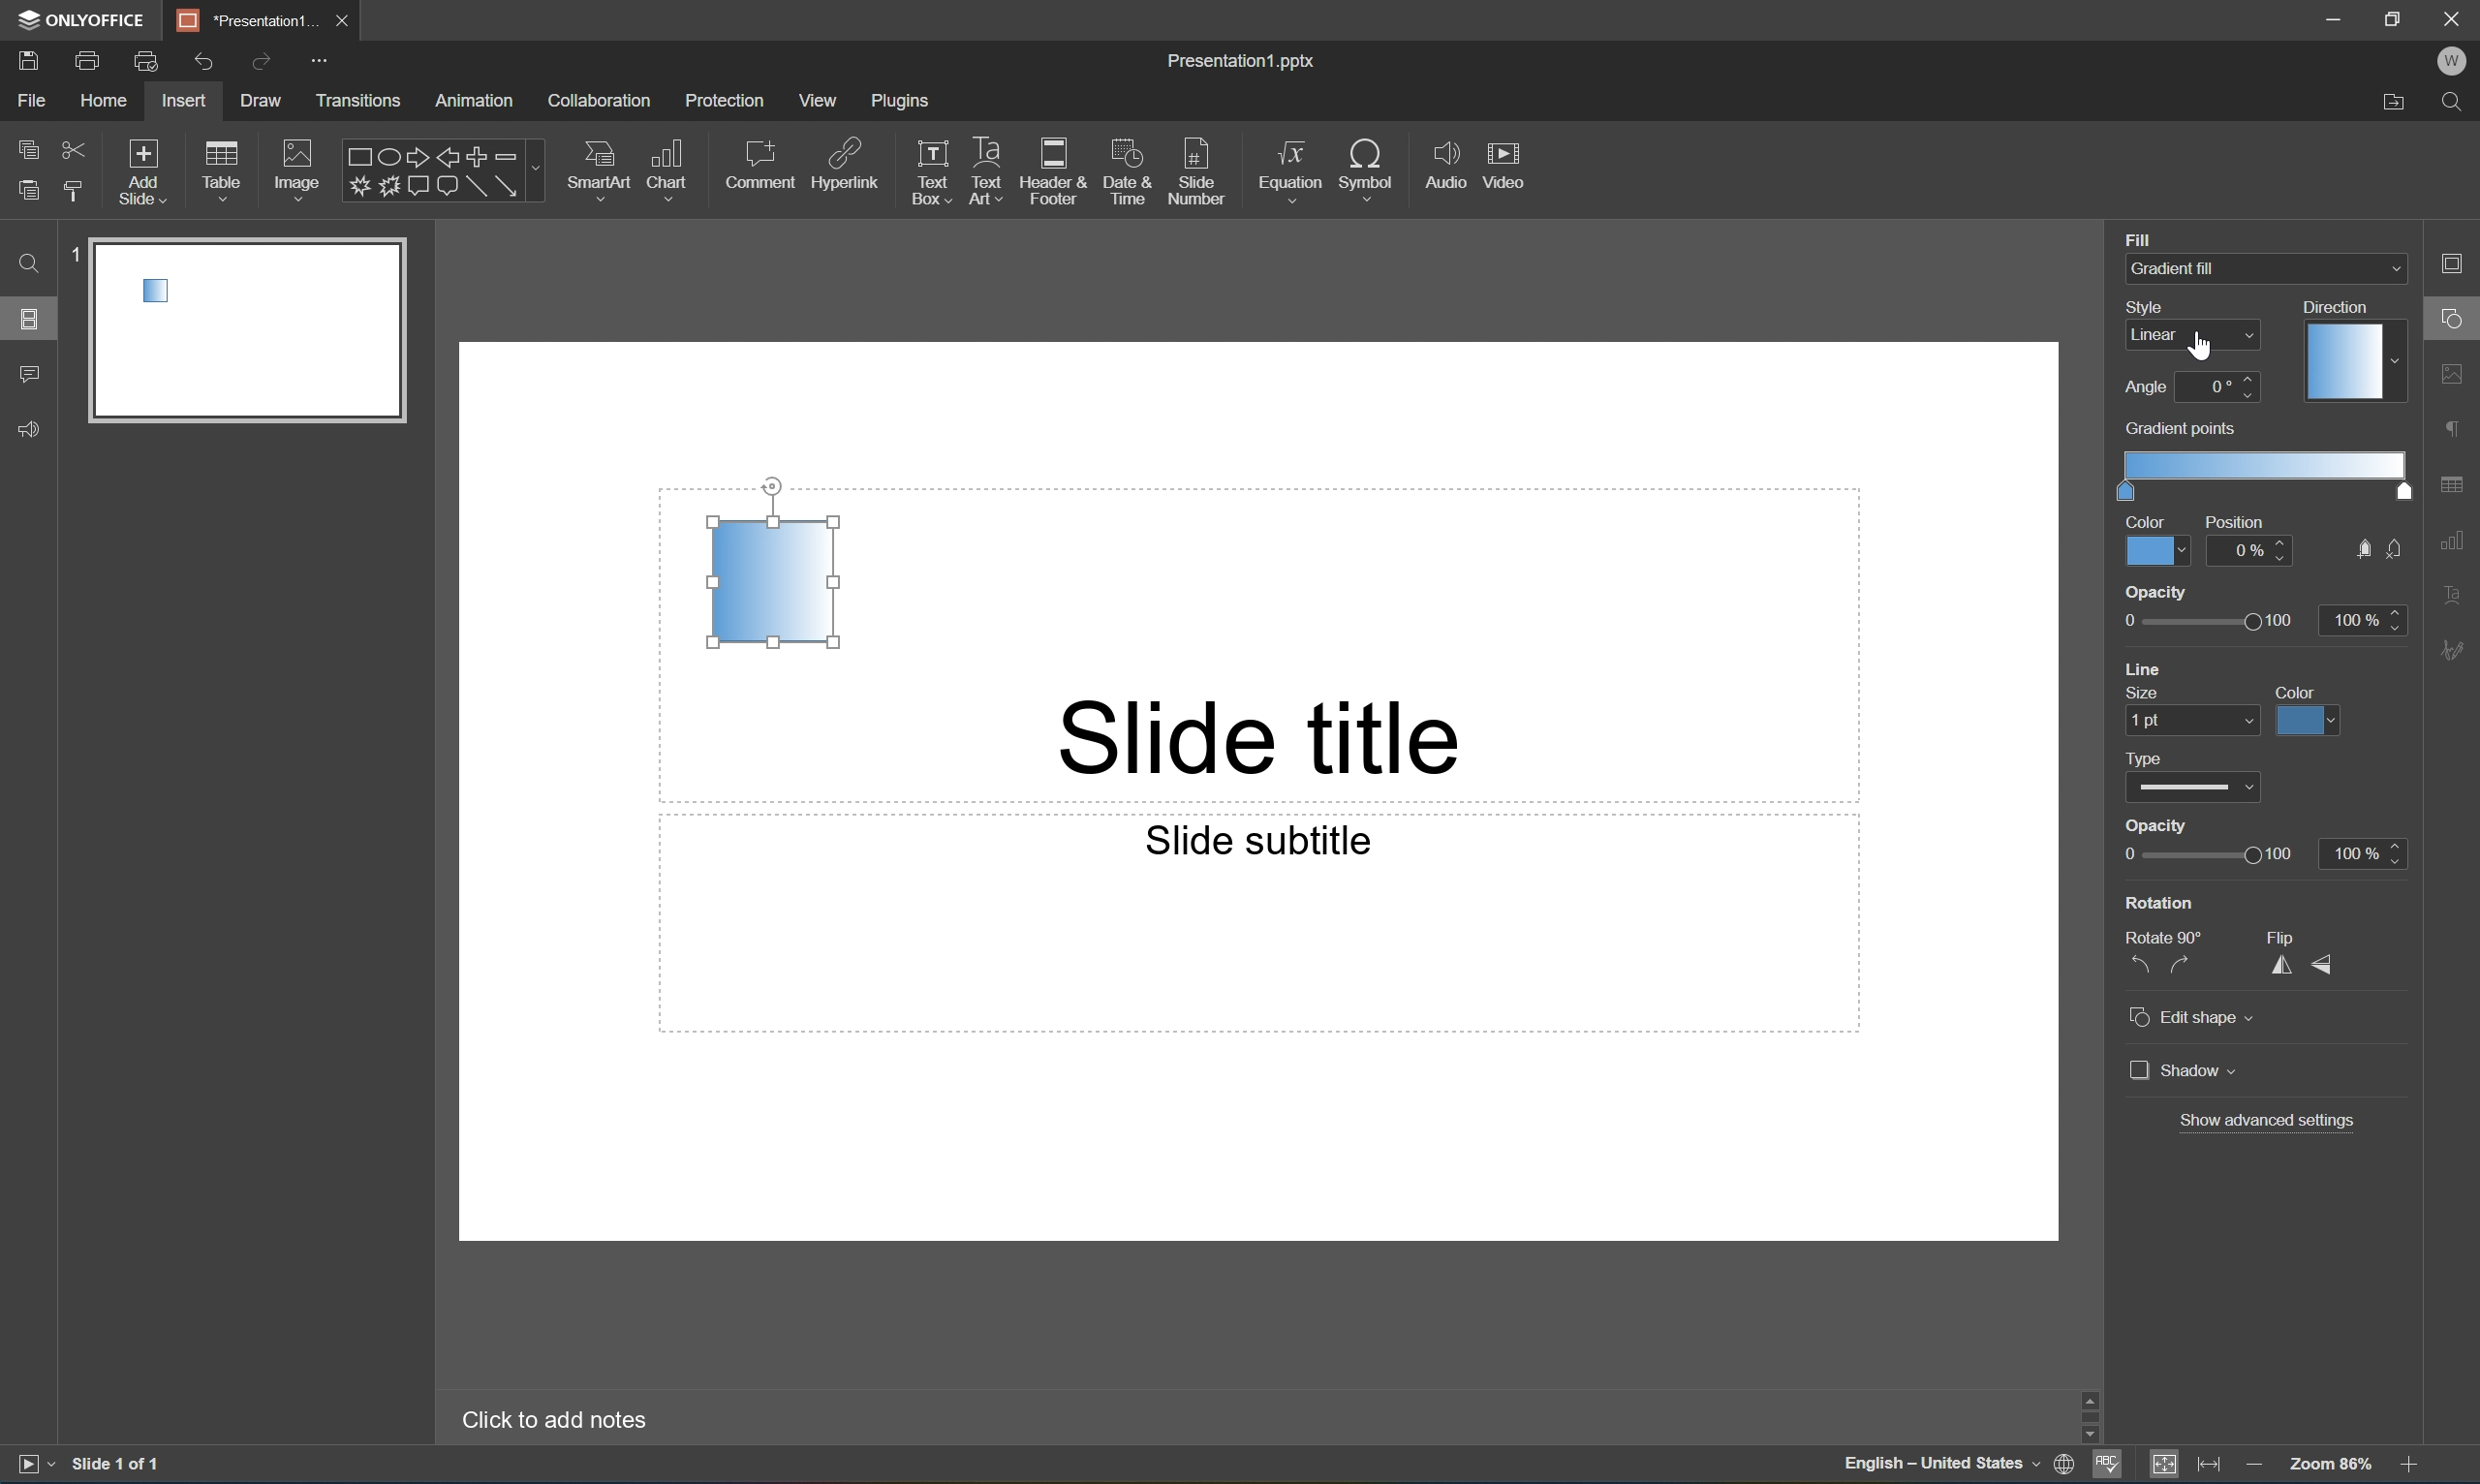 The width and height of the screenshot is (2480, 1484). I want to click on , so click(2360, 548).